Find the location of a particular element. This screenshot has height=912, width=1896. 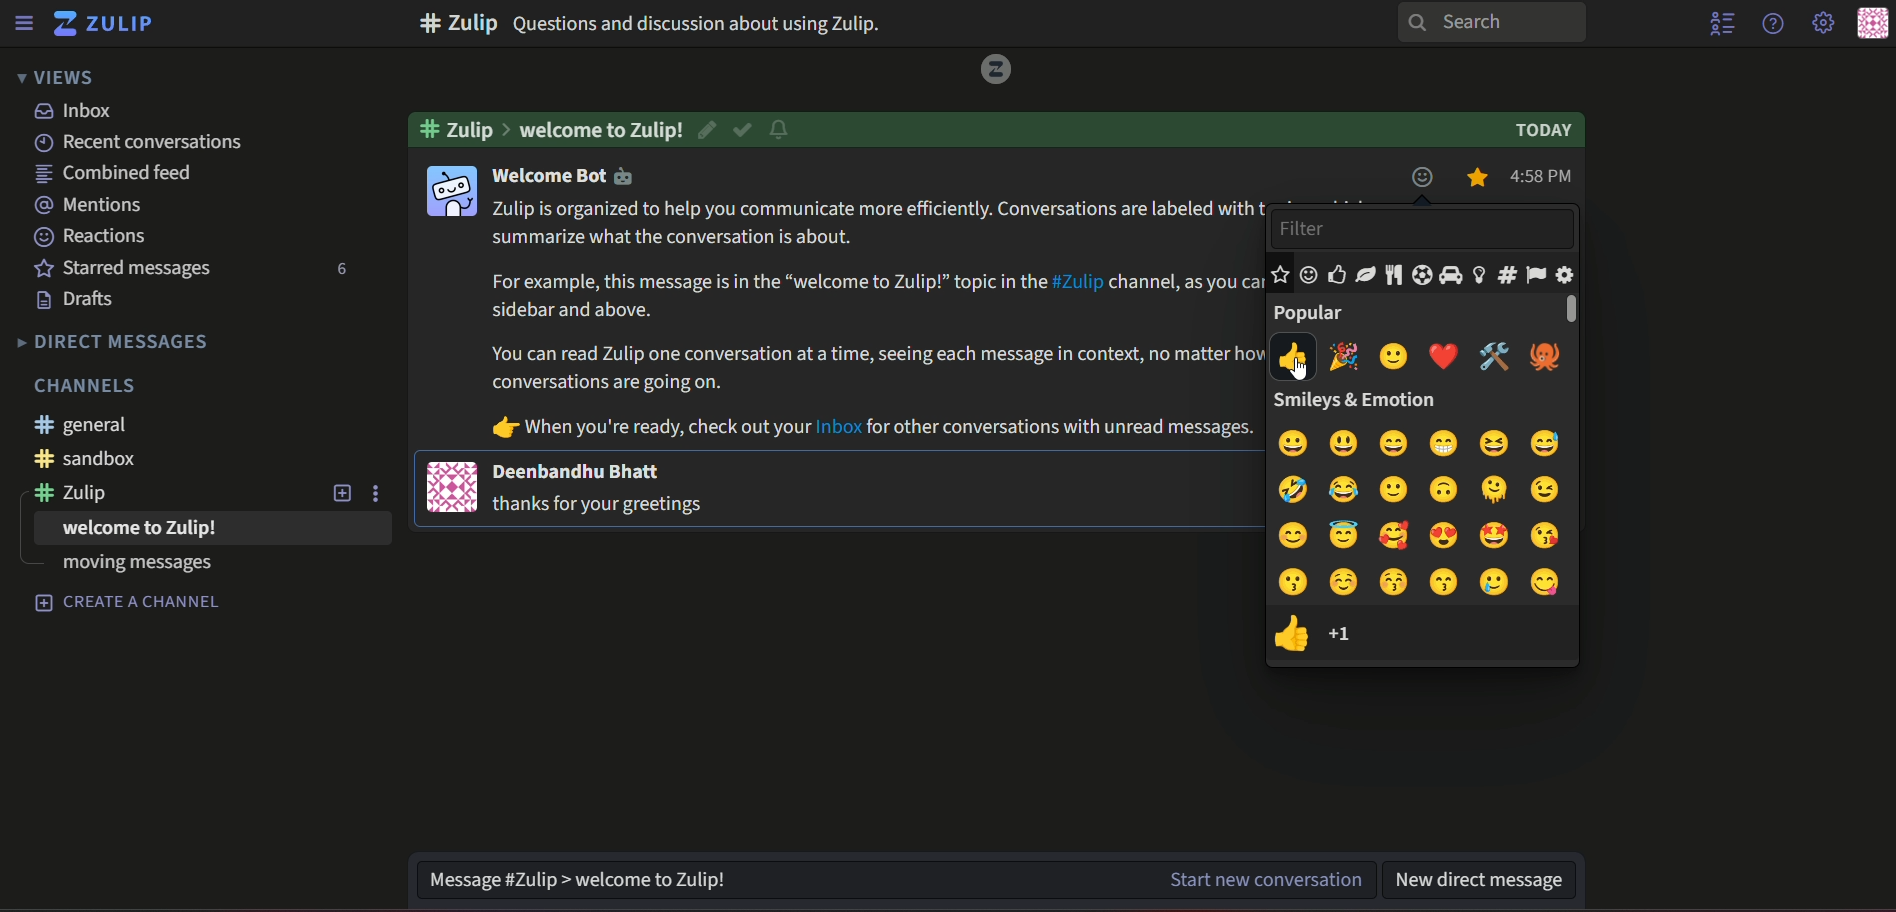

Cursor is located at coordinates (1301, 365).